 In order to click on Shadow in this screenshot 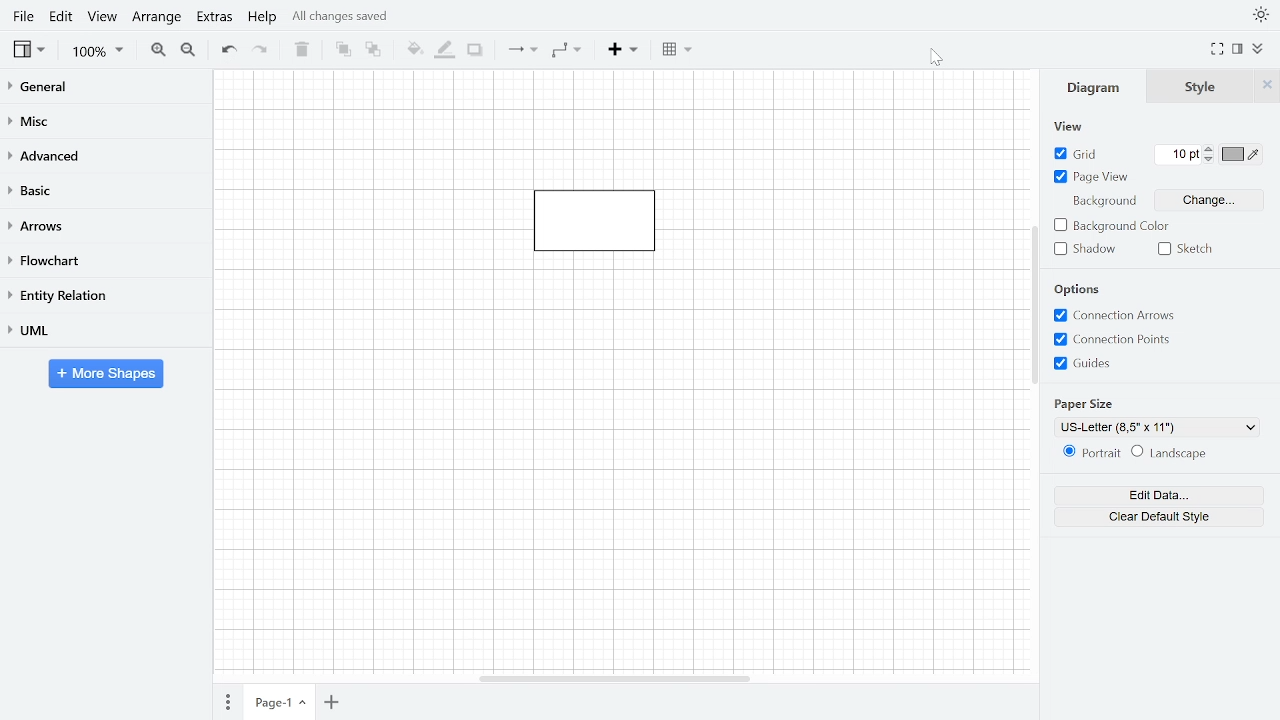, I will do `click(476, 51)`.